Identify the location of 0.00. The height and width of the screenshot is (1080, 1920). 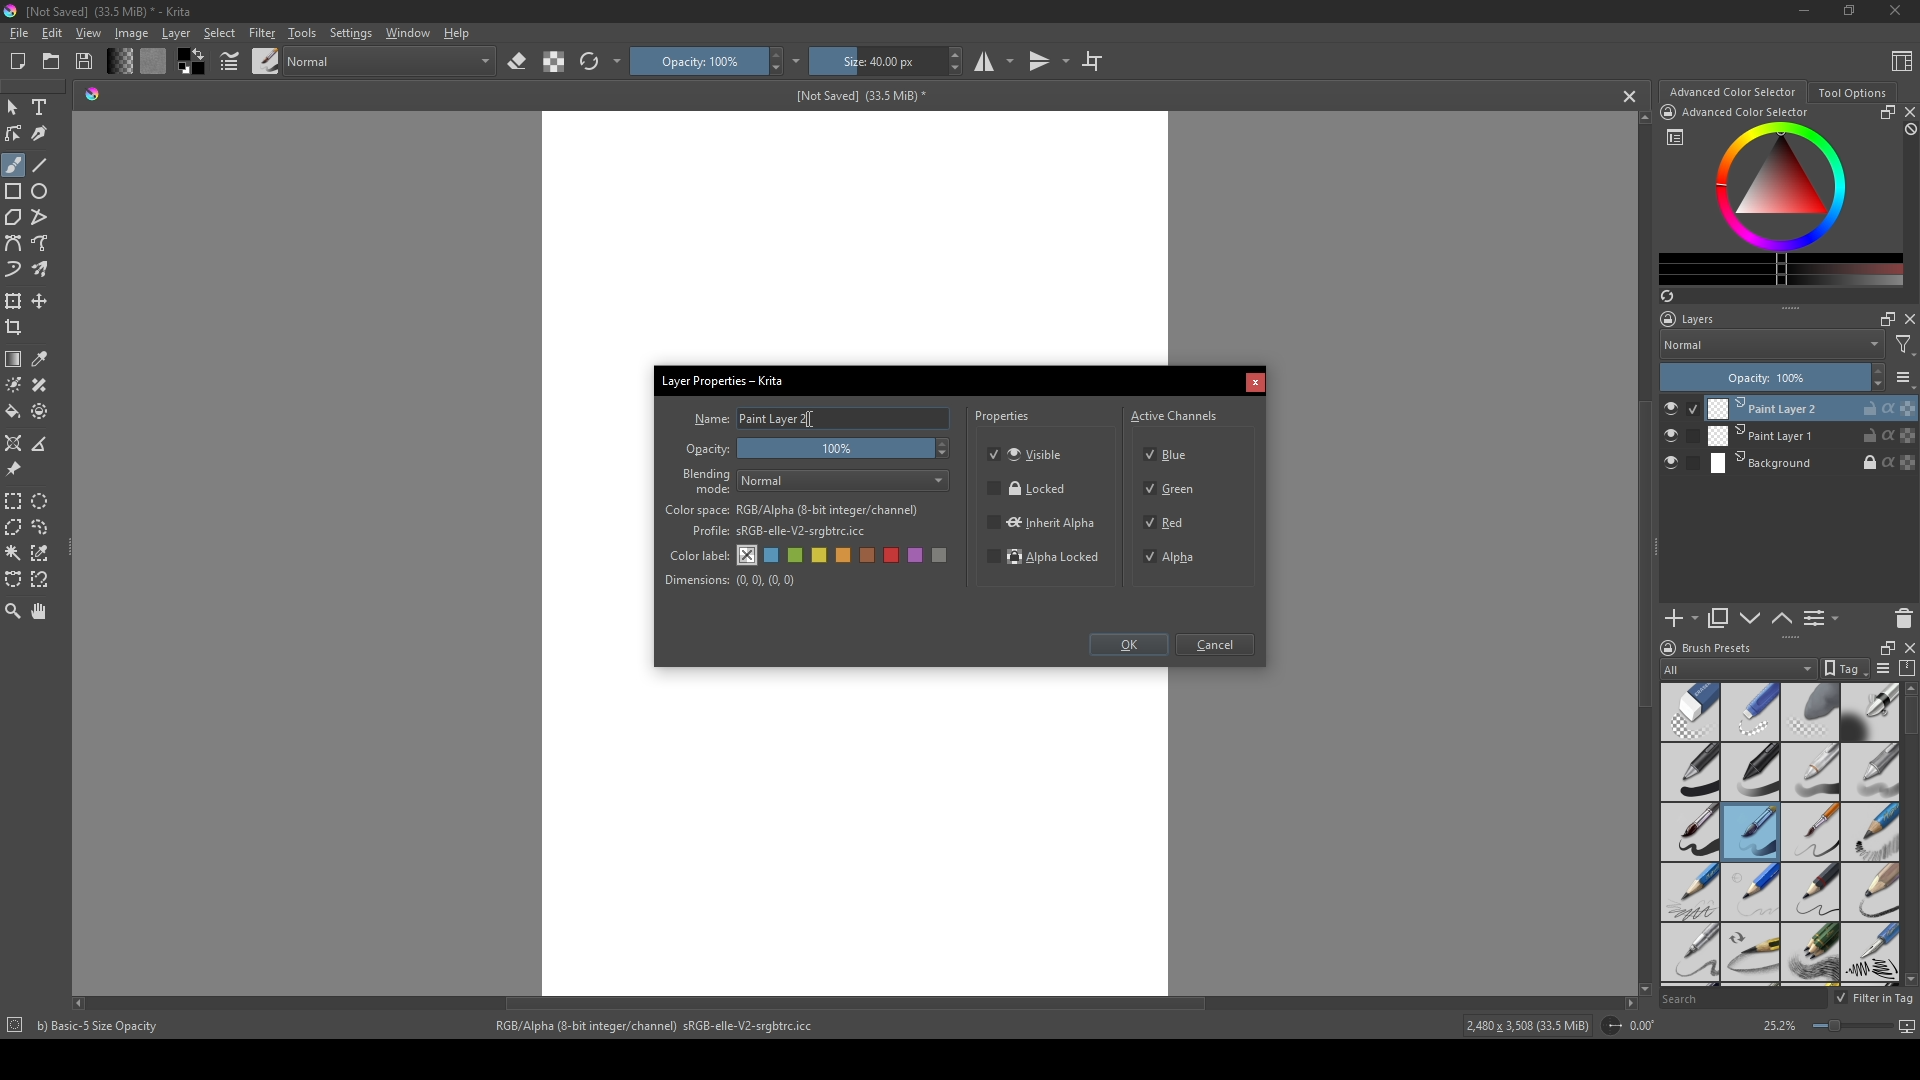
(1648, 1026).